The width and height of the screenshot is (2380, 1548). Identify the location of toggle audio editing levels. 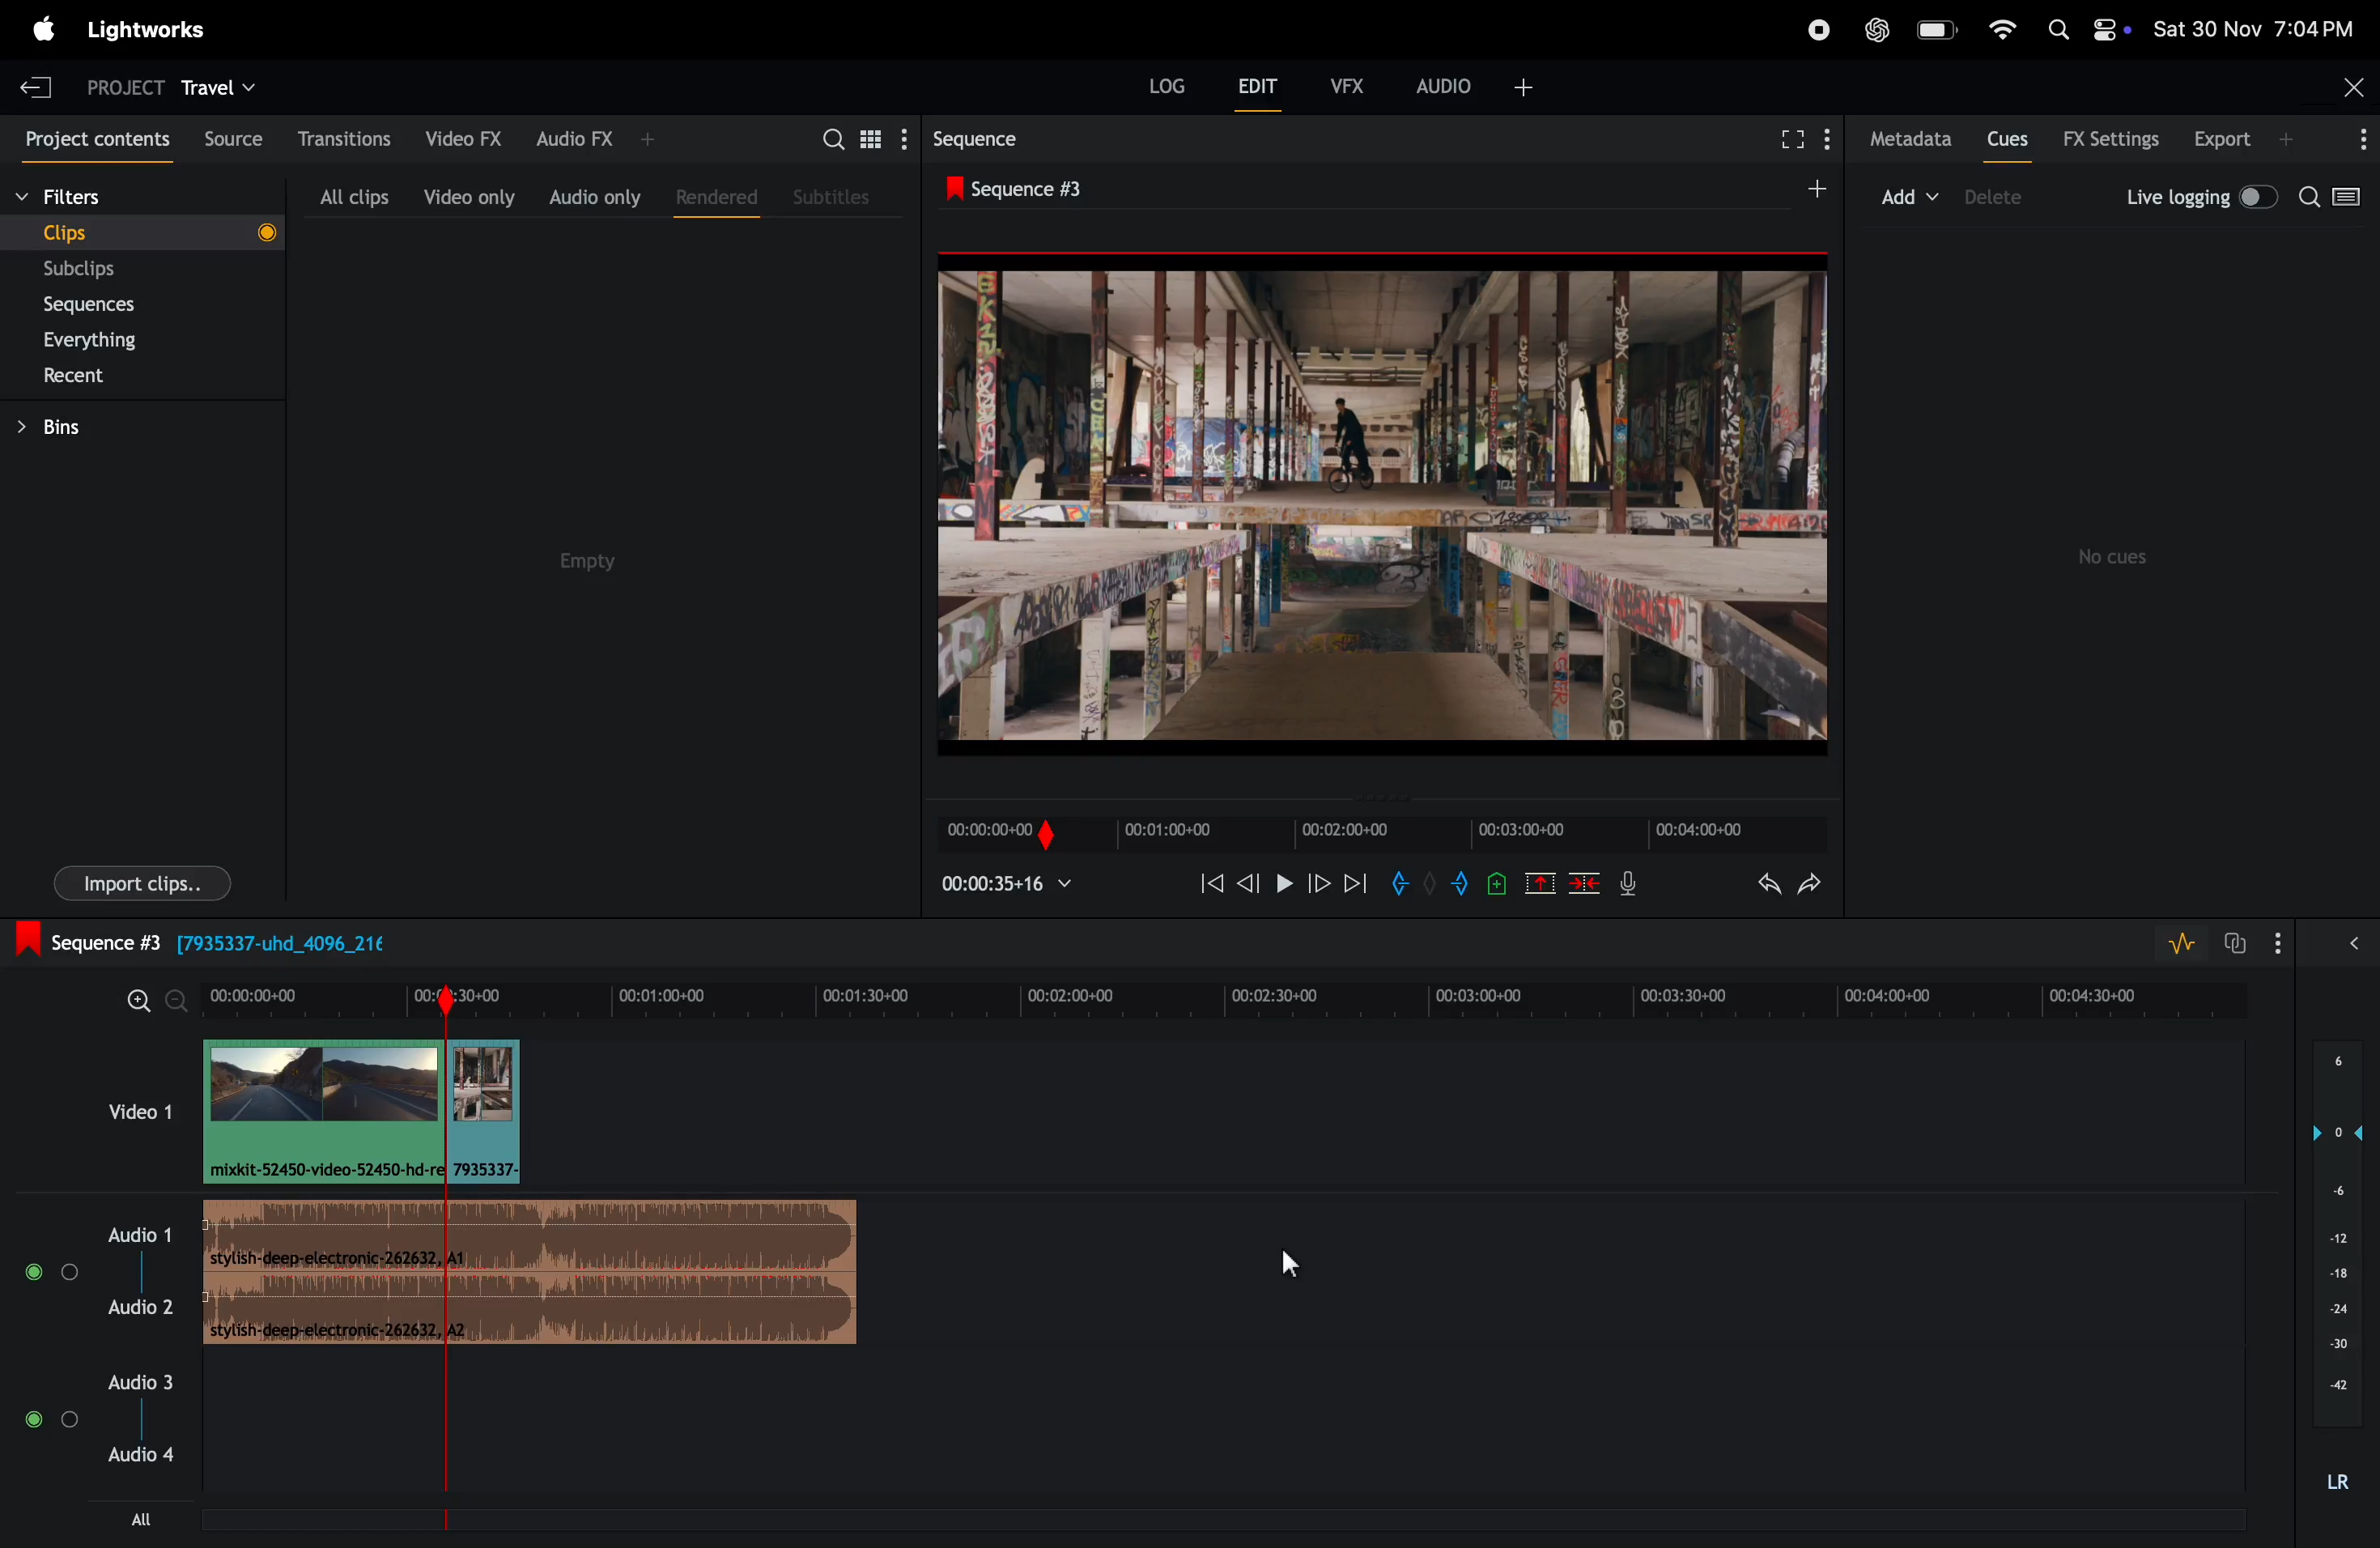
(2175, 944).